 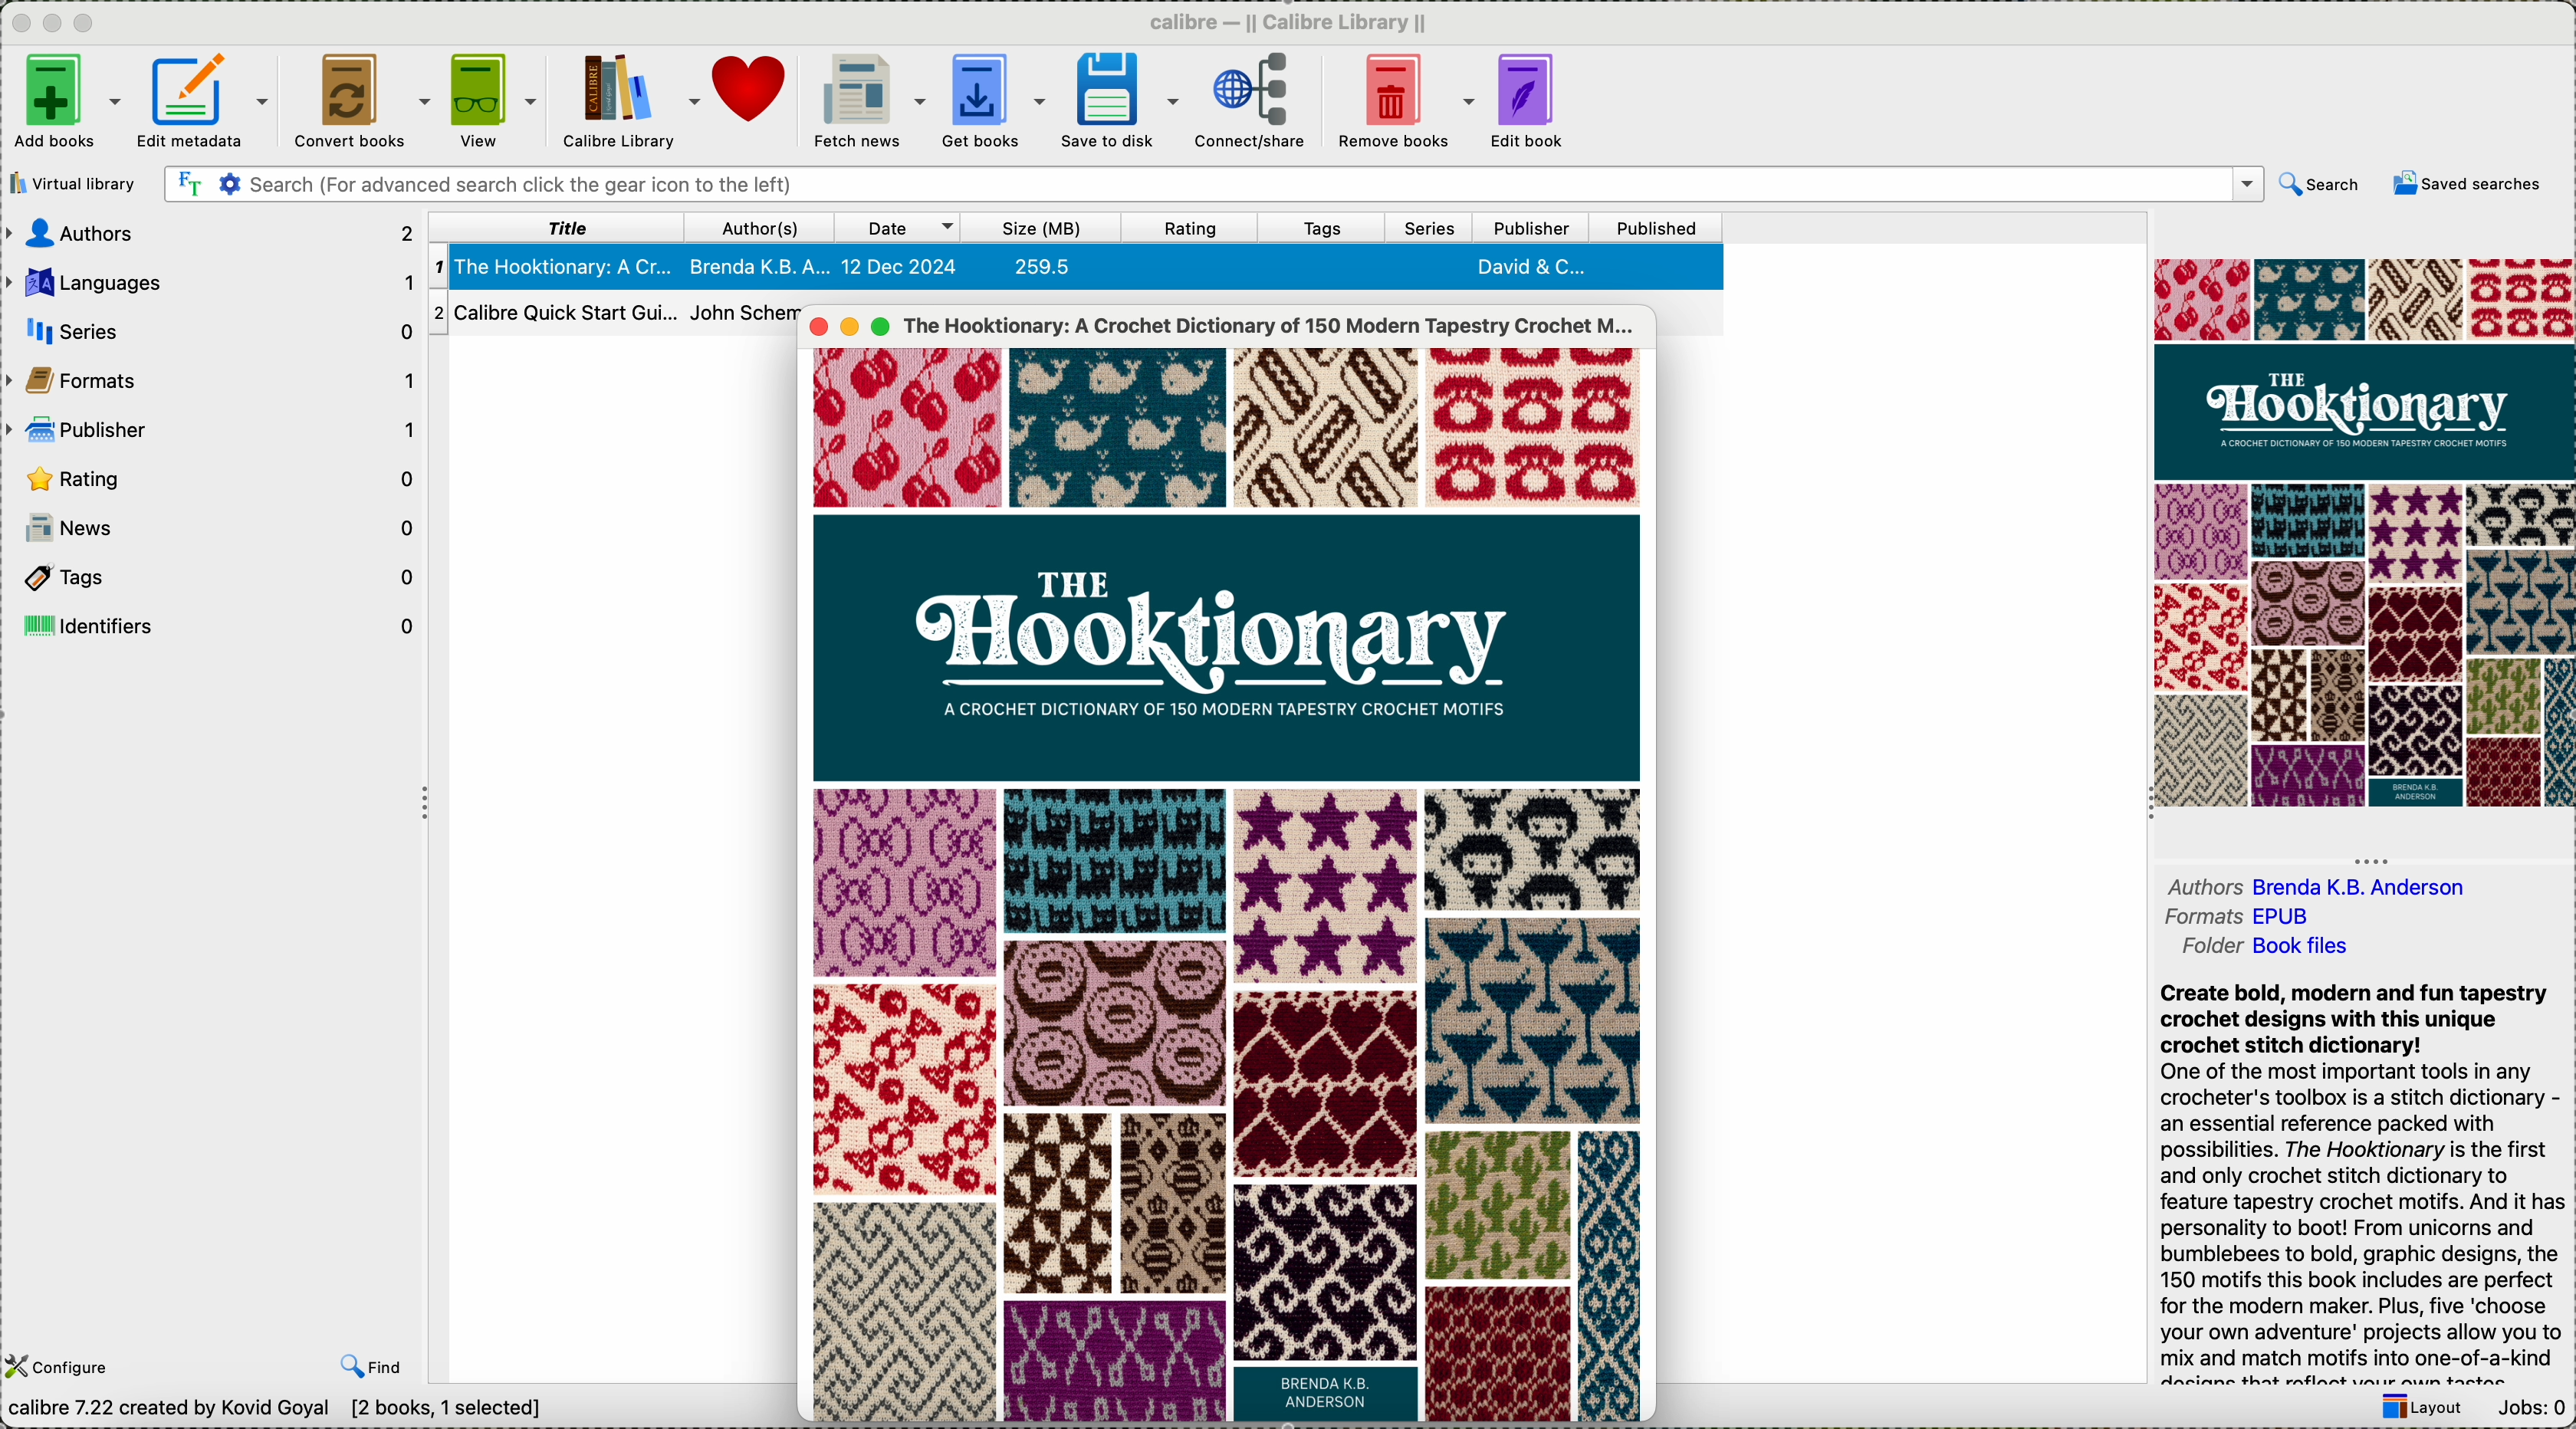 I want to click on languages, so click(x=209, y=282).